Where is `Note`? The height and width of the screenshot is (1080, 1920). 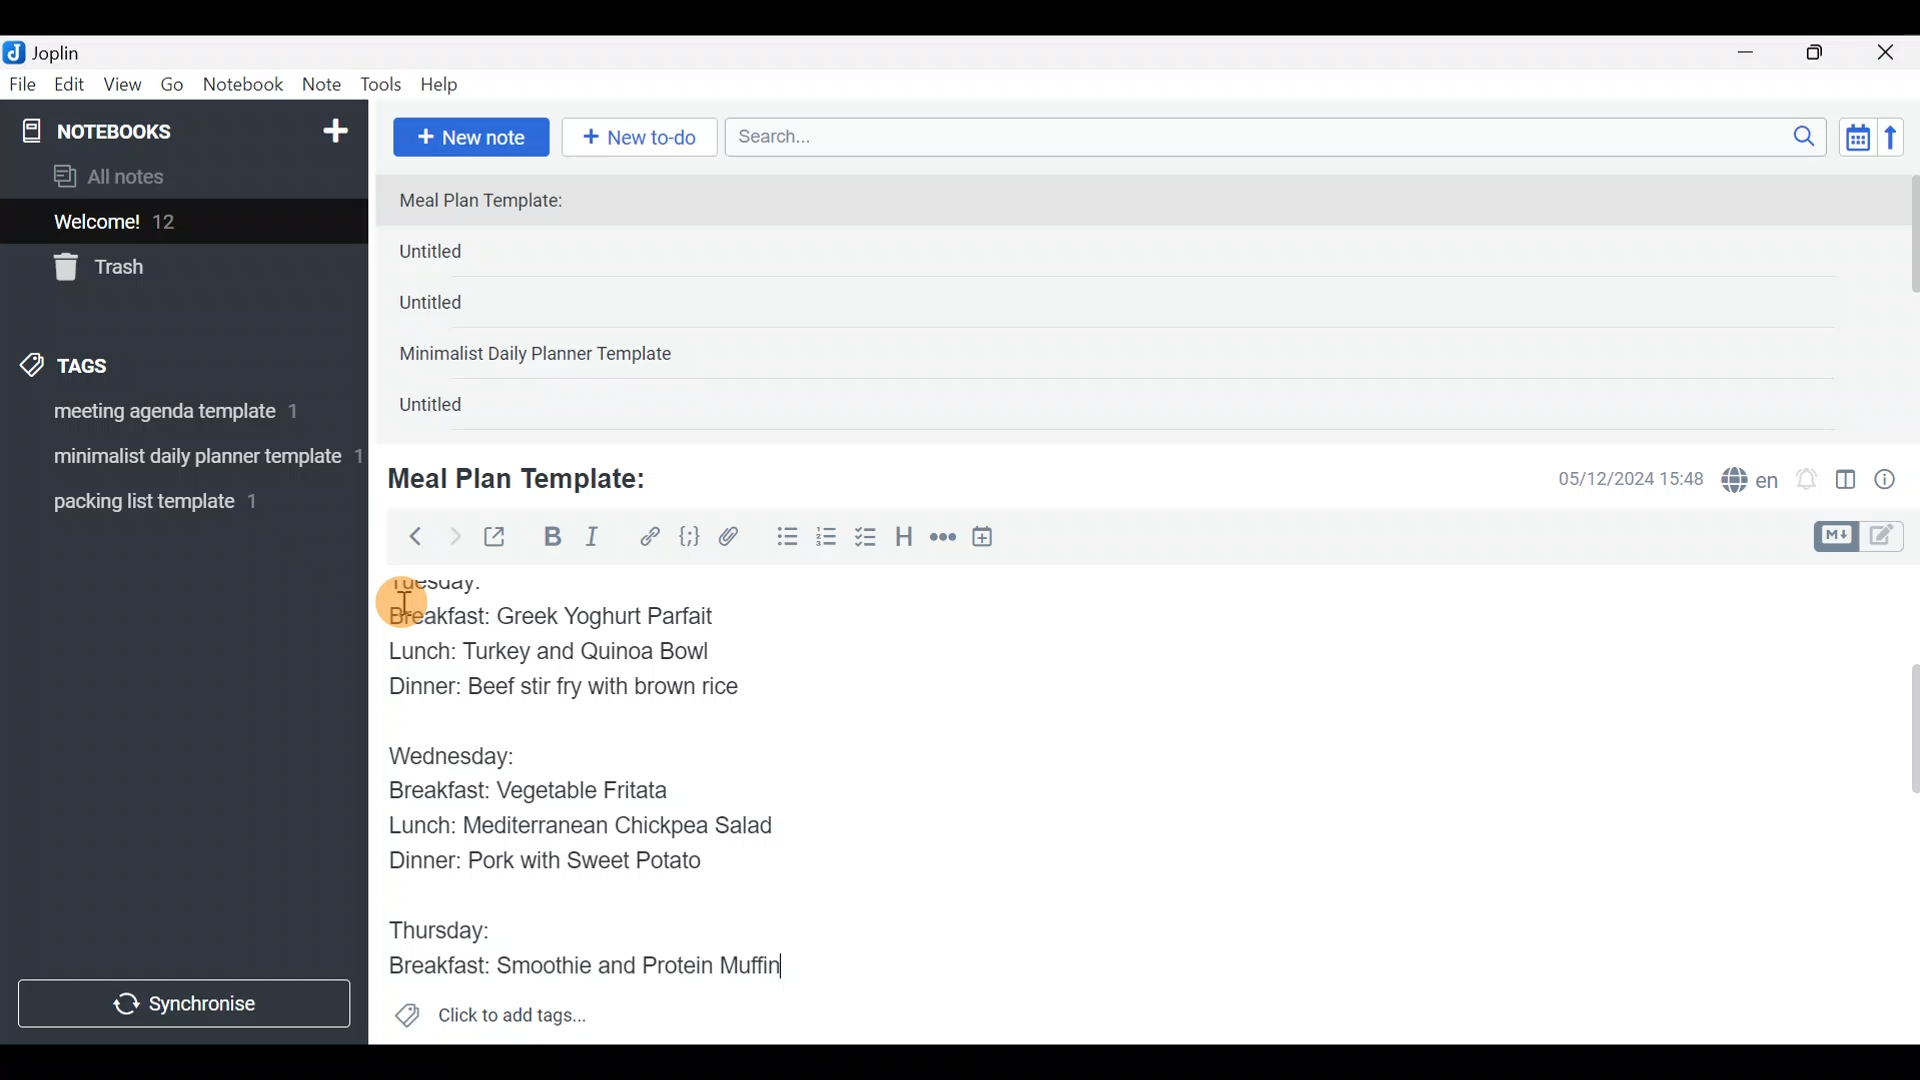
Note is located at coordinates (326, 86).